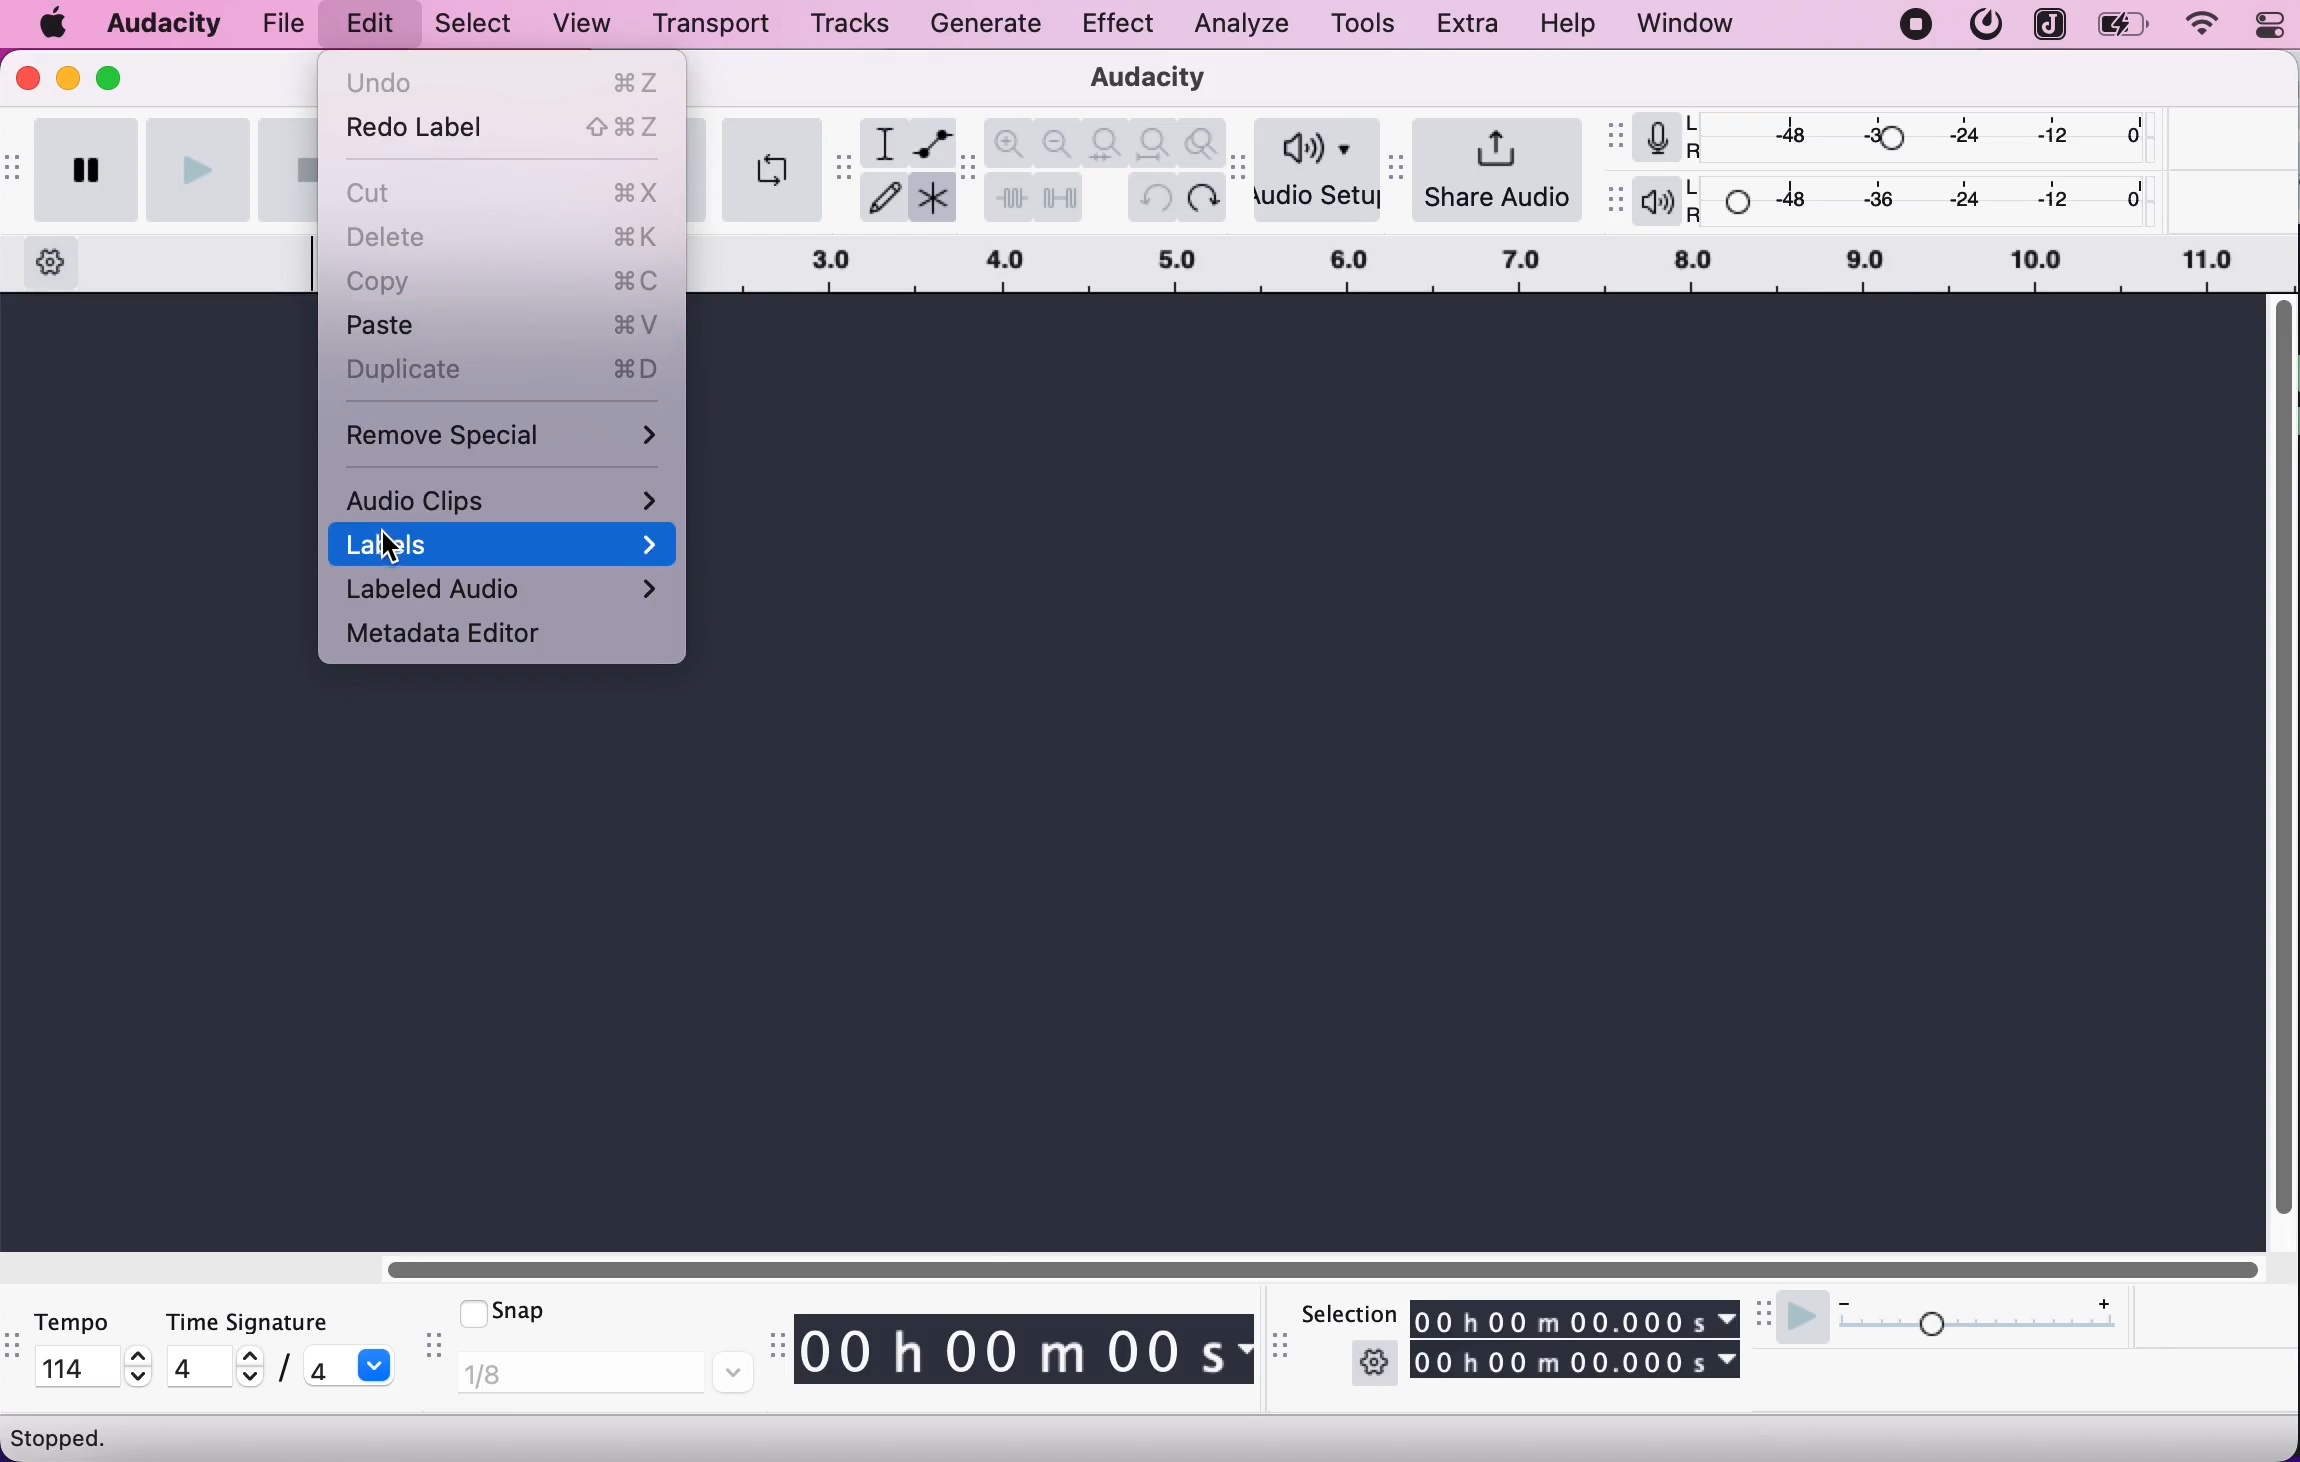  I want to click on checkmark, so click(470, 1311).